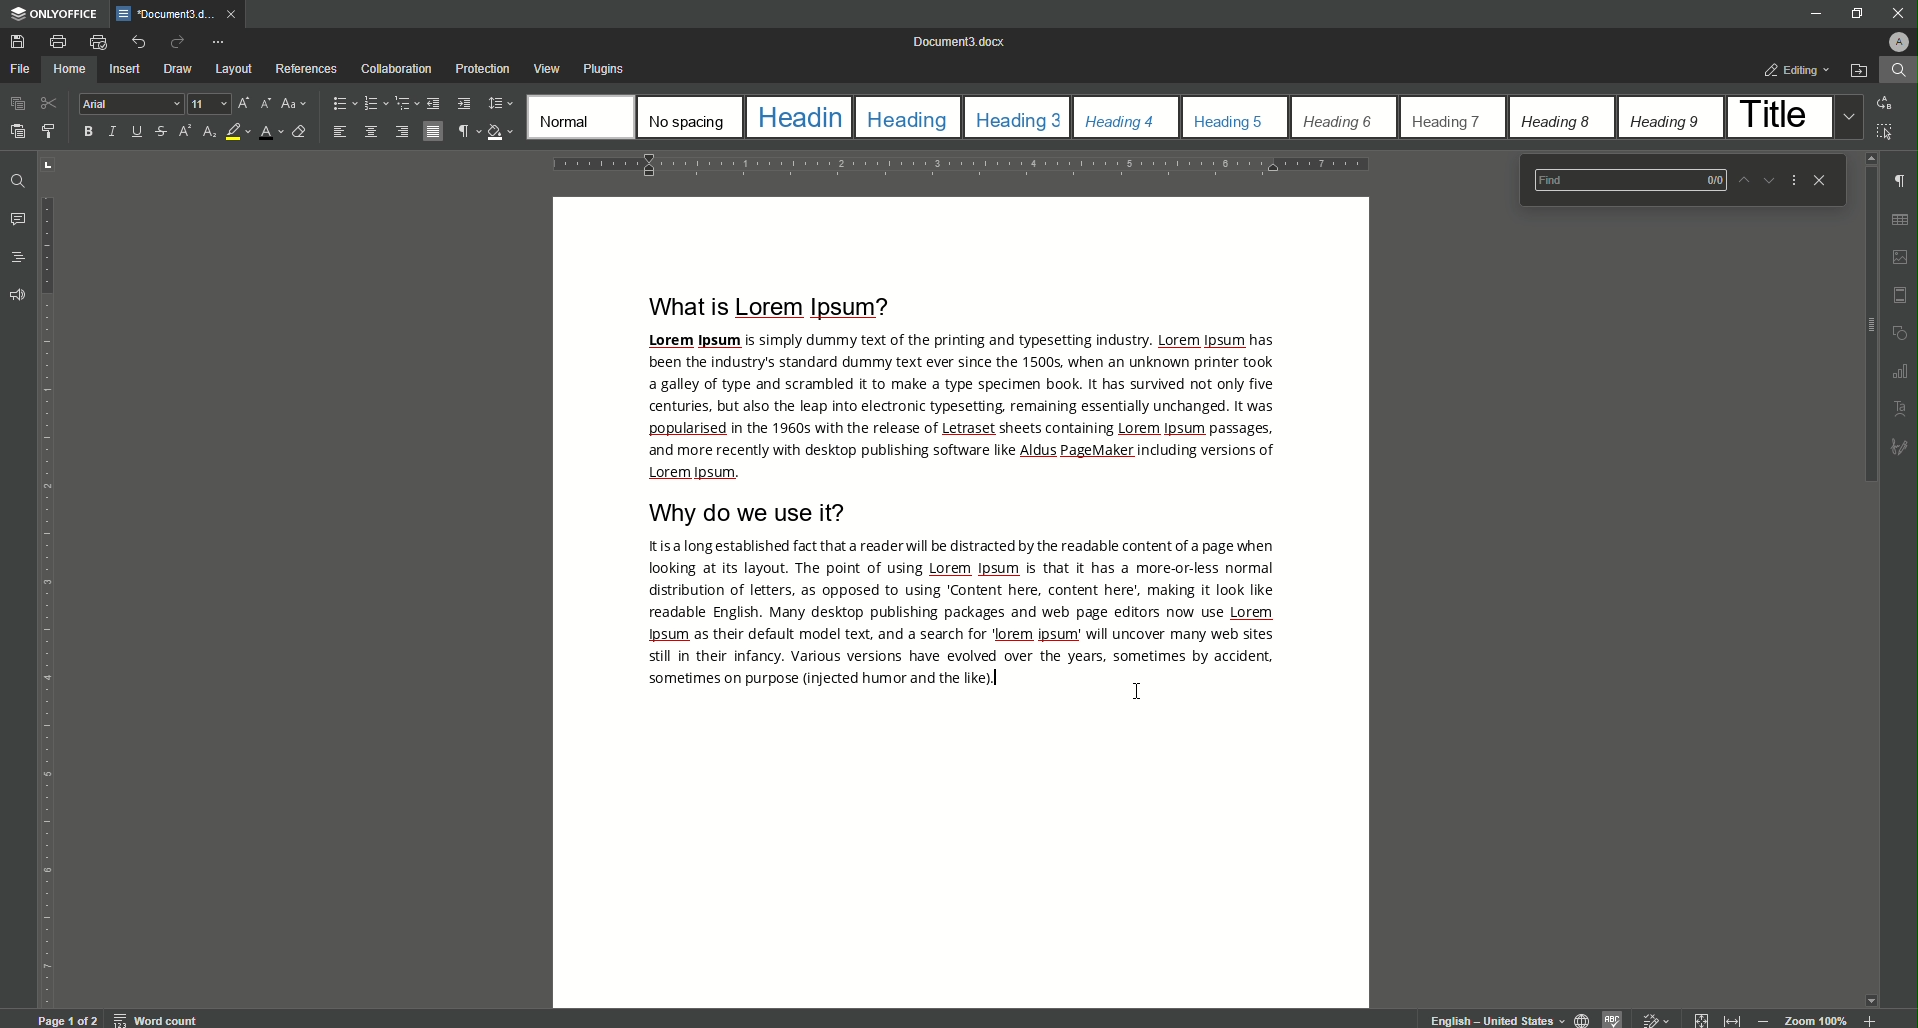 The width and height of the screenshot is (1918, 1028). Describe the element at coordinates (1897, 42) in the screenshot. I see `Profile` at that location.